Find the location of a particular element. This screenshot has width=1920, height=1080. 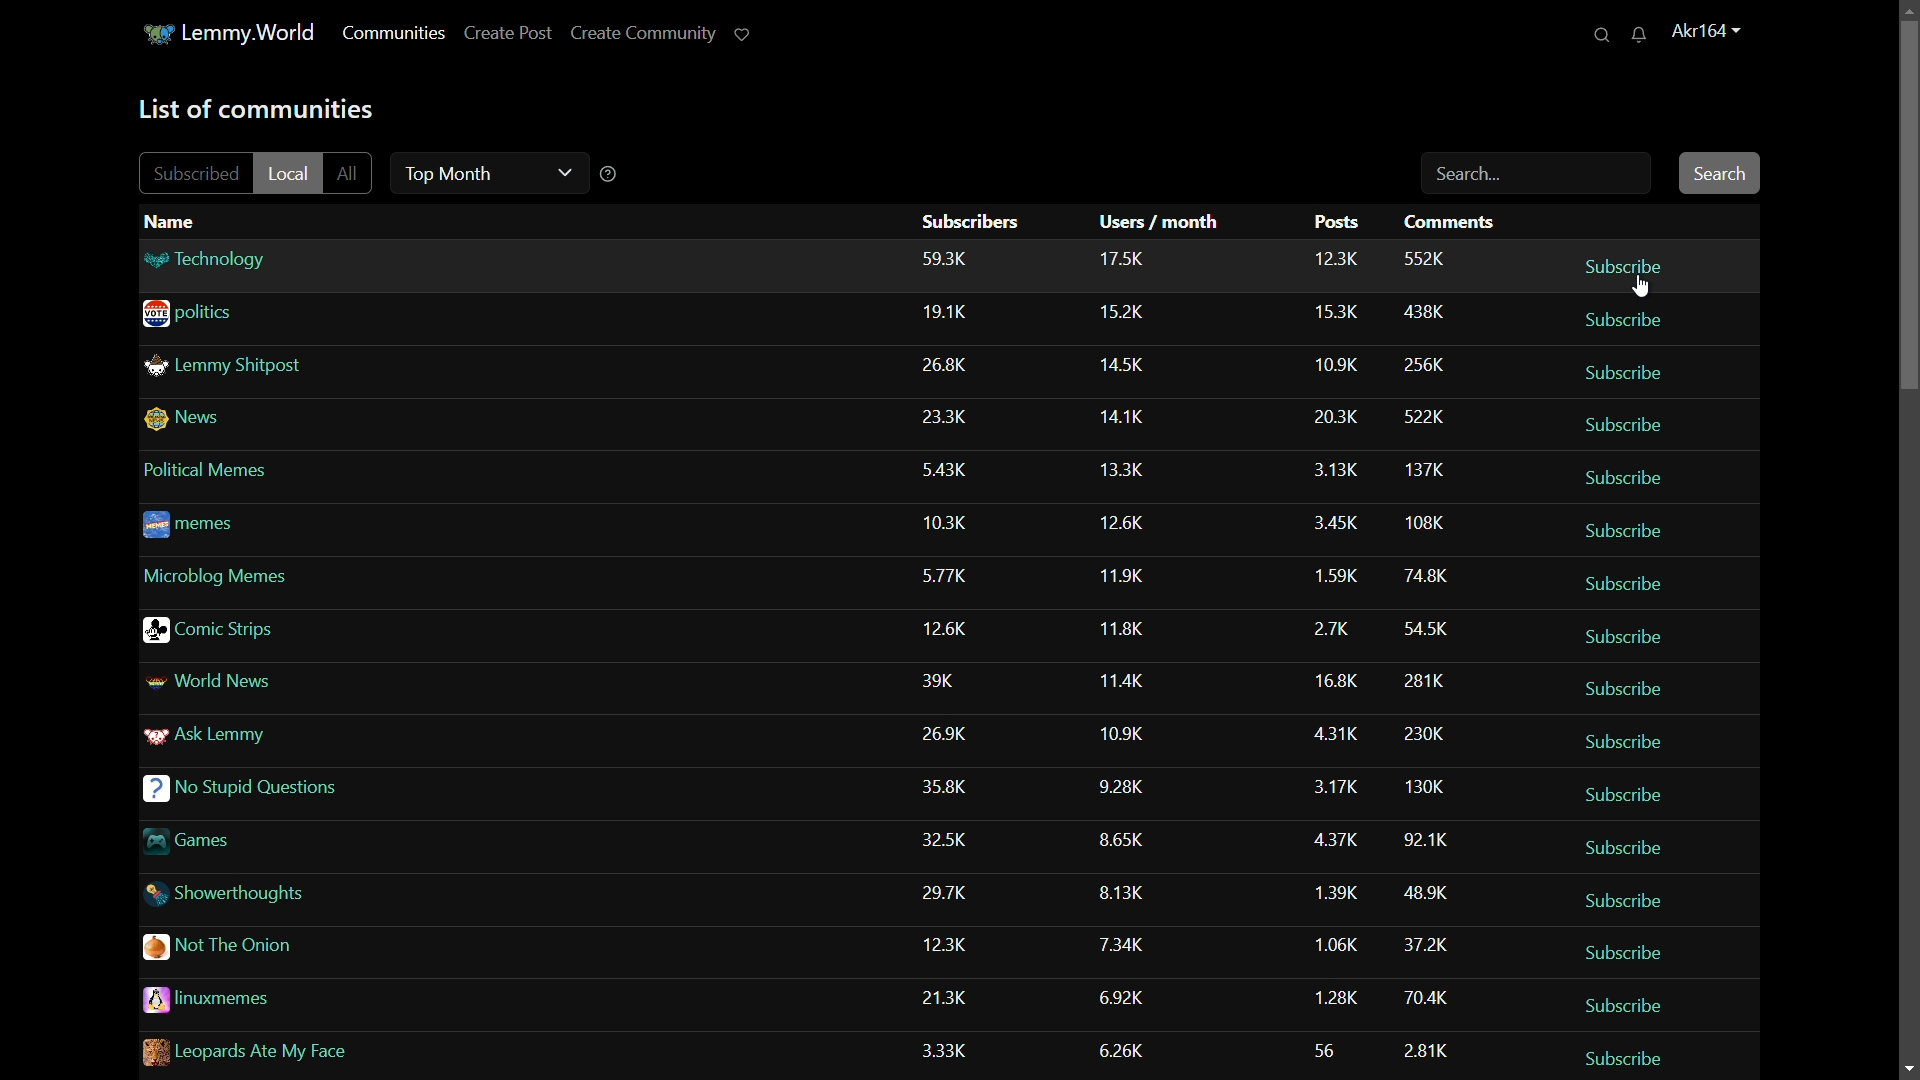

comments is located at coordinates (1421, 364).